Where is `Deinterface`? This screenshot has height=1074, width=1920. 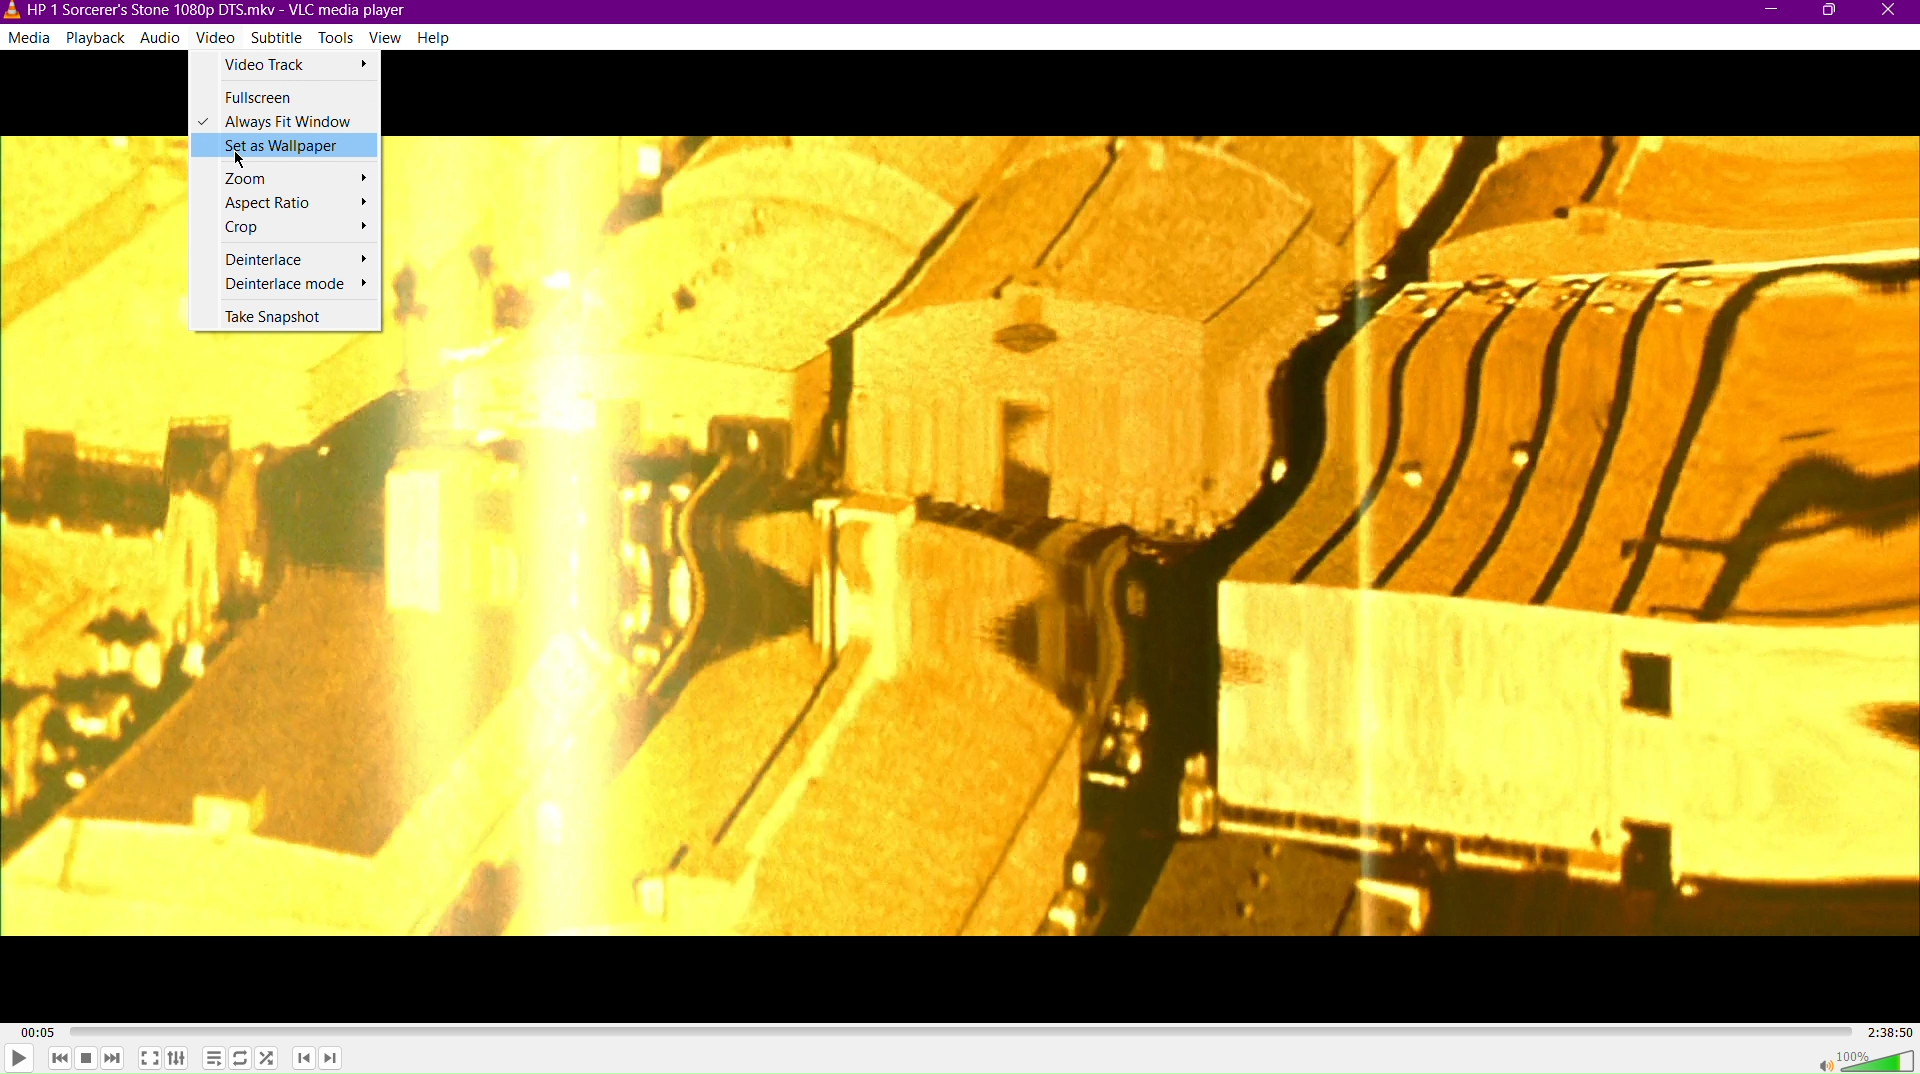
Deinterface is located at coordinates (283, 259).